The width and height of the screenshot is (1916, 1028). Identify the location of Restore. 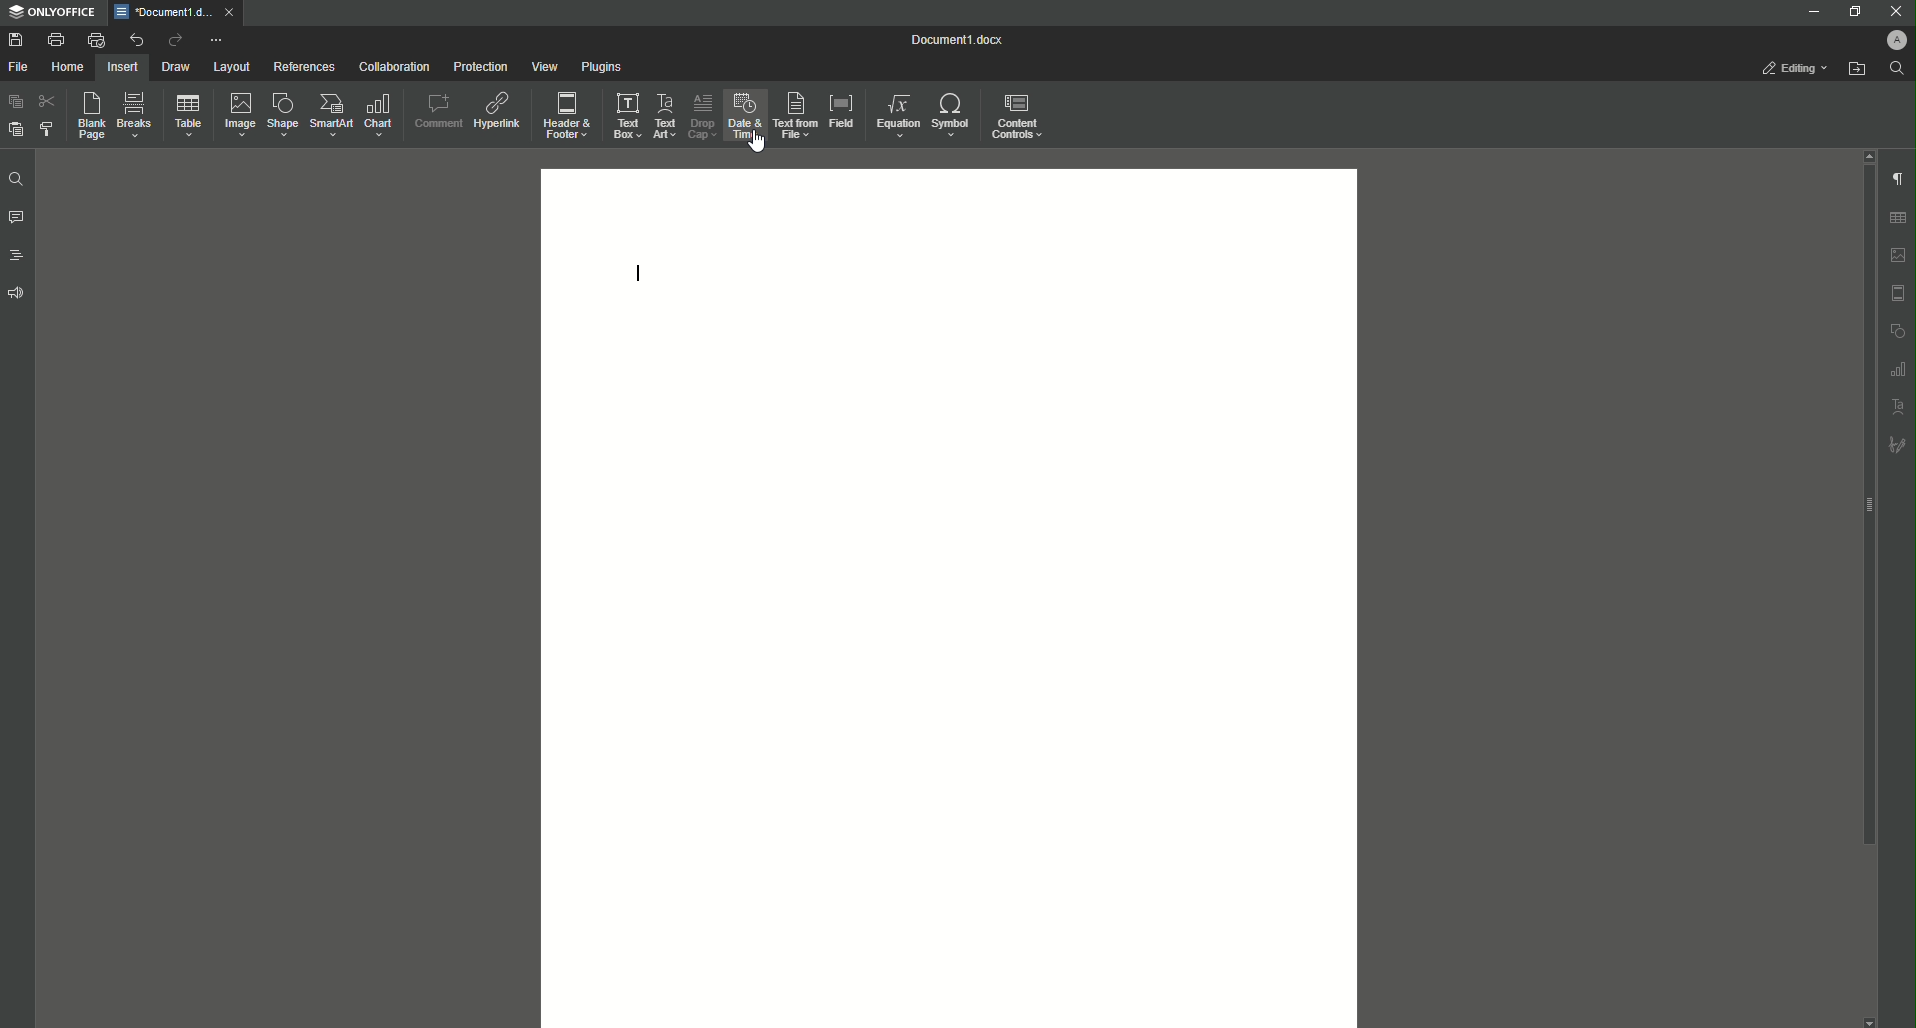
(1850, 11).